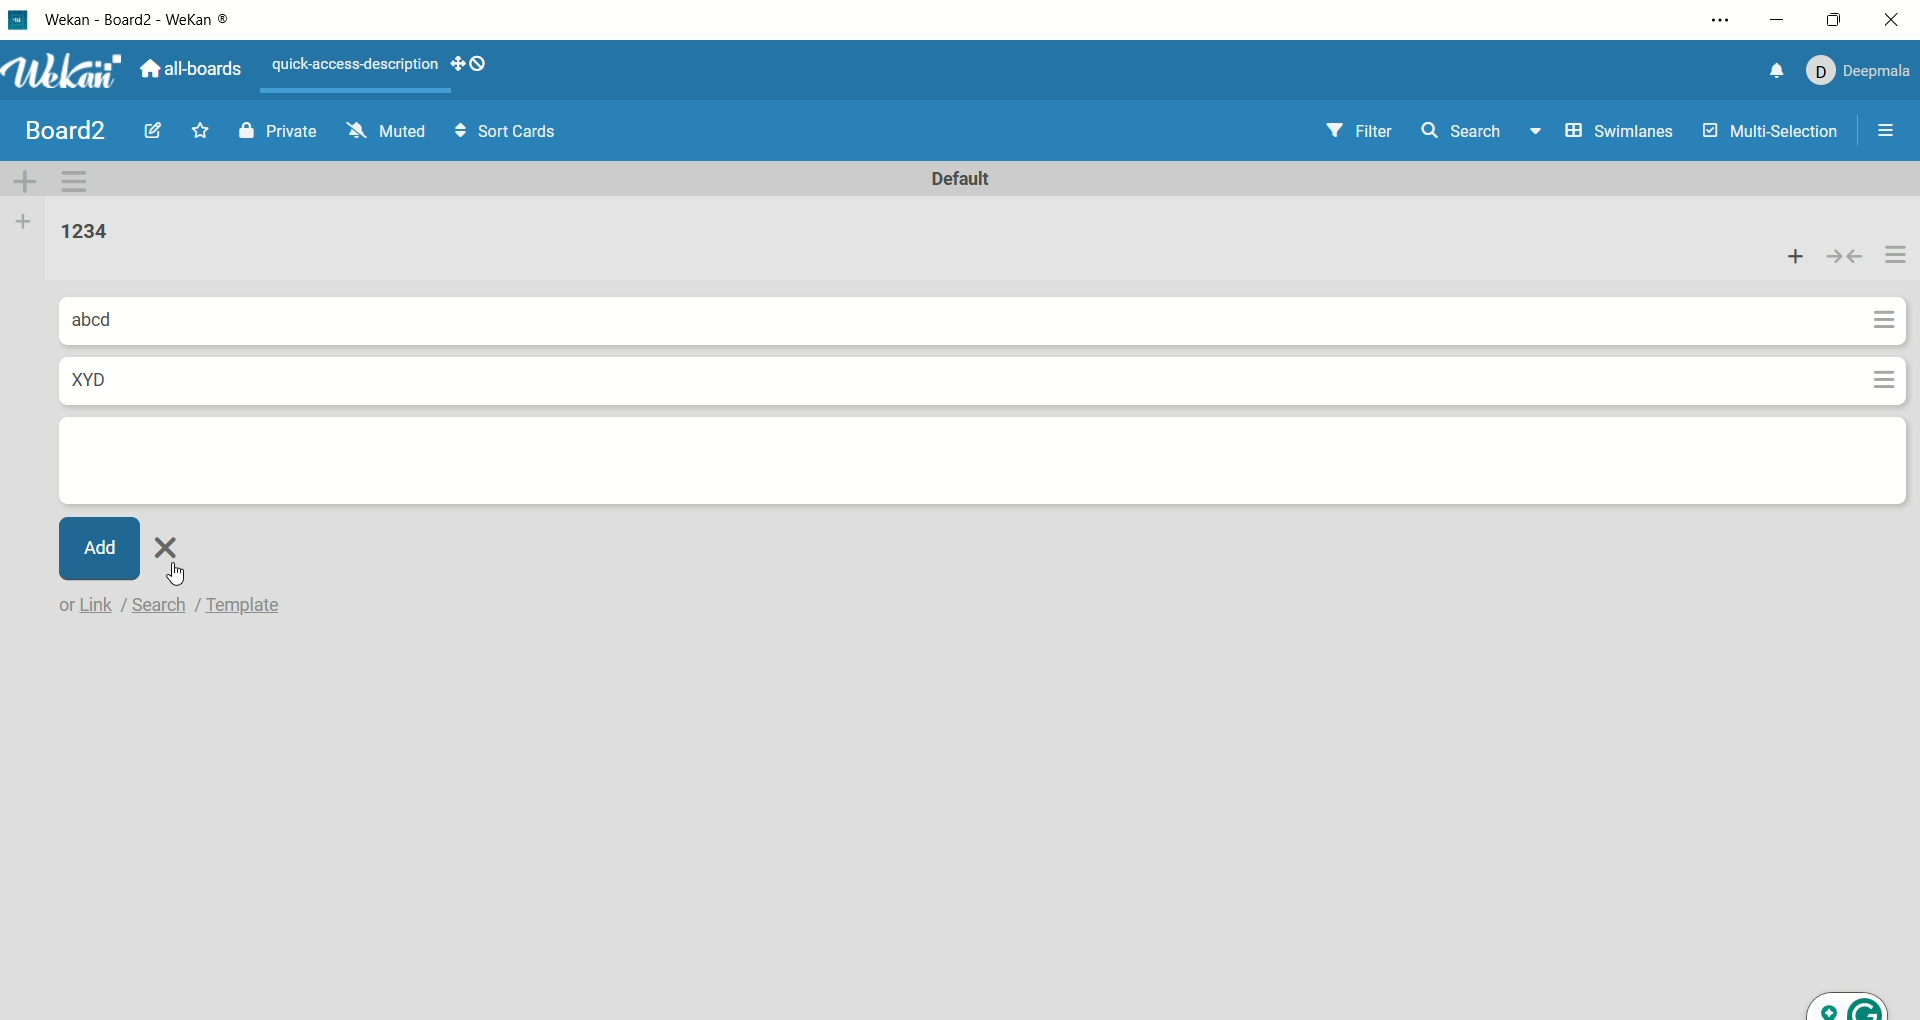 The height and width of the screenshot is (1020, 1920). I want to click on text, so click(346, 61).